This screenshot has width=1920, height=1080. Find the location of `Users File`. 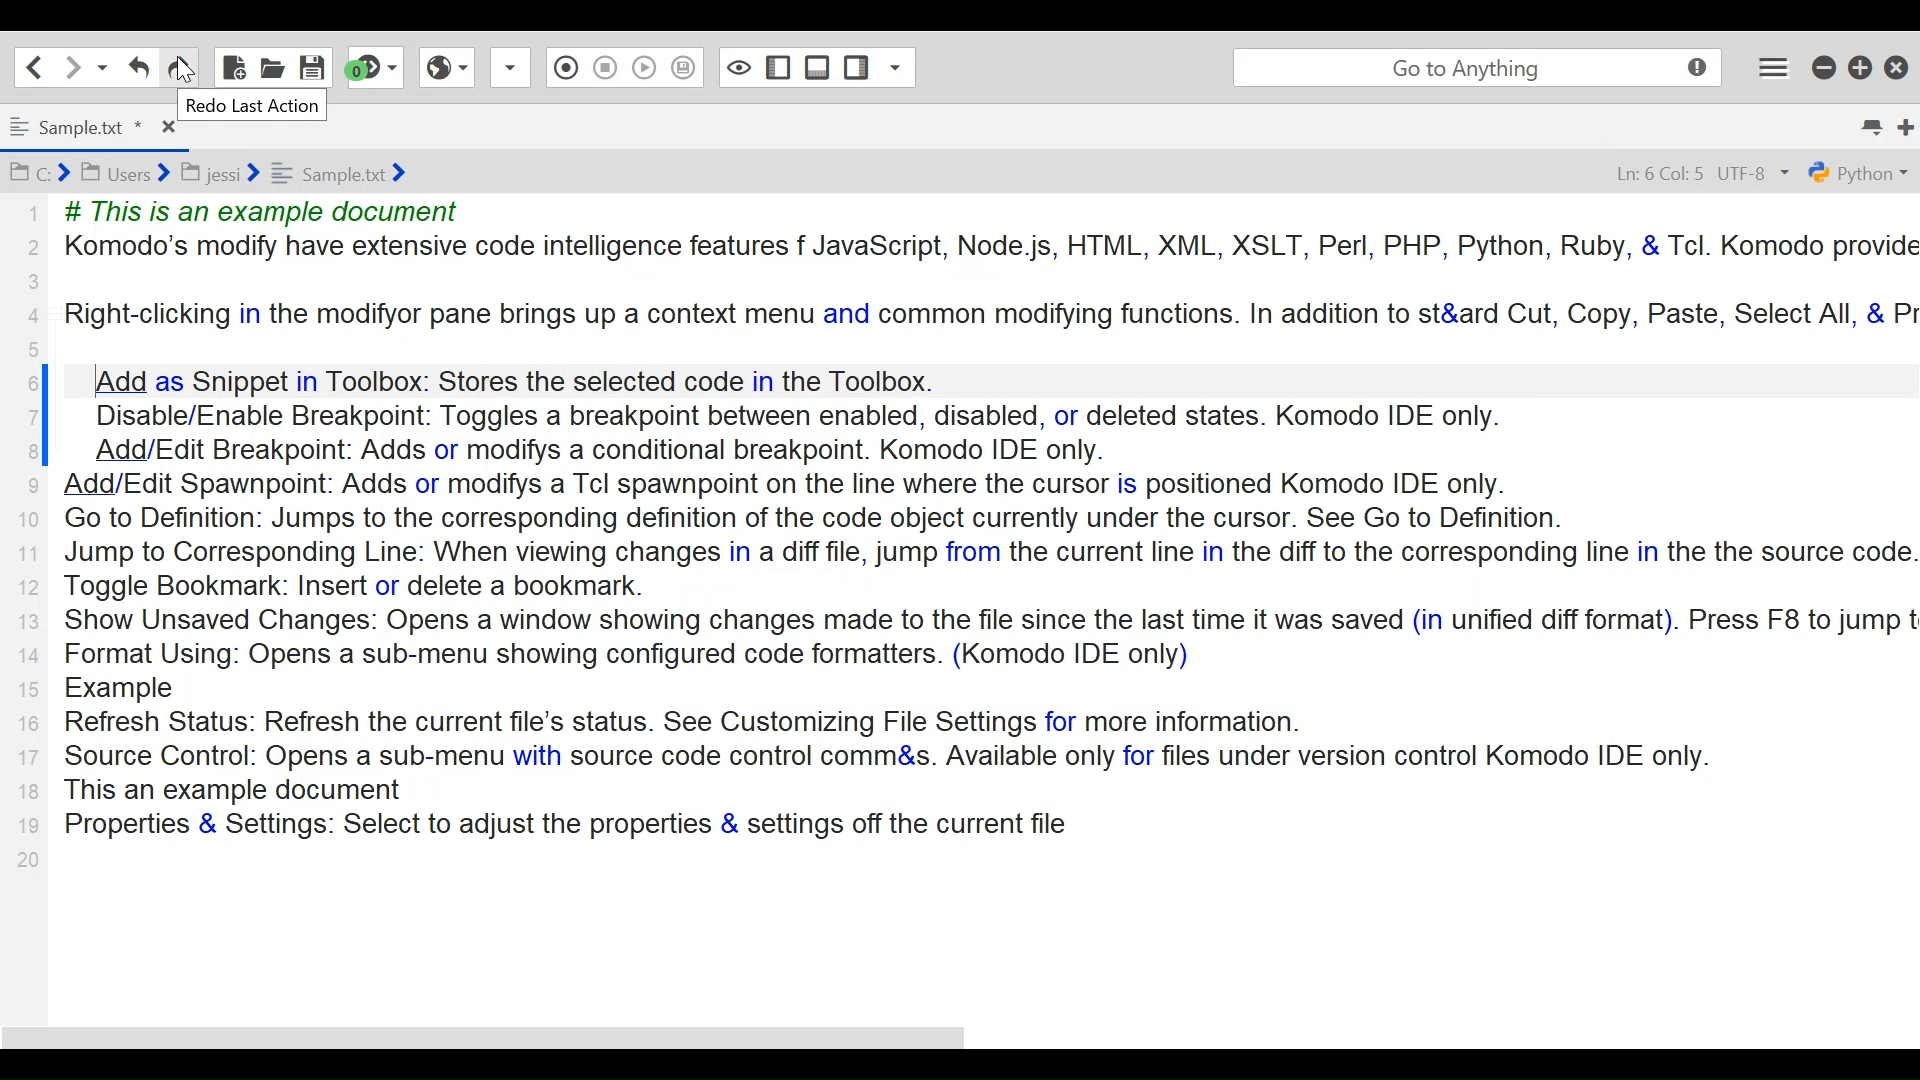

Users File is located at coordinates (125, 172).